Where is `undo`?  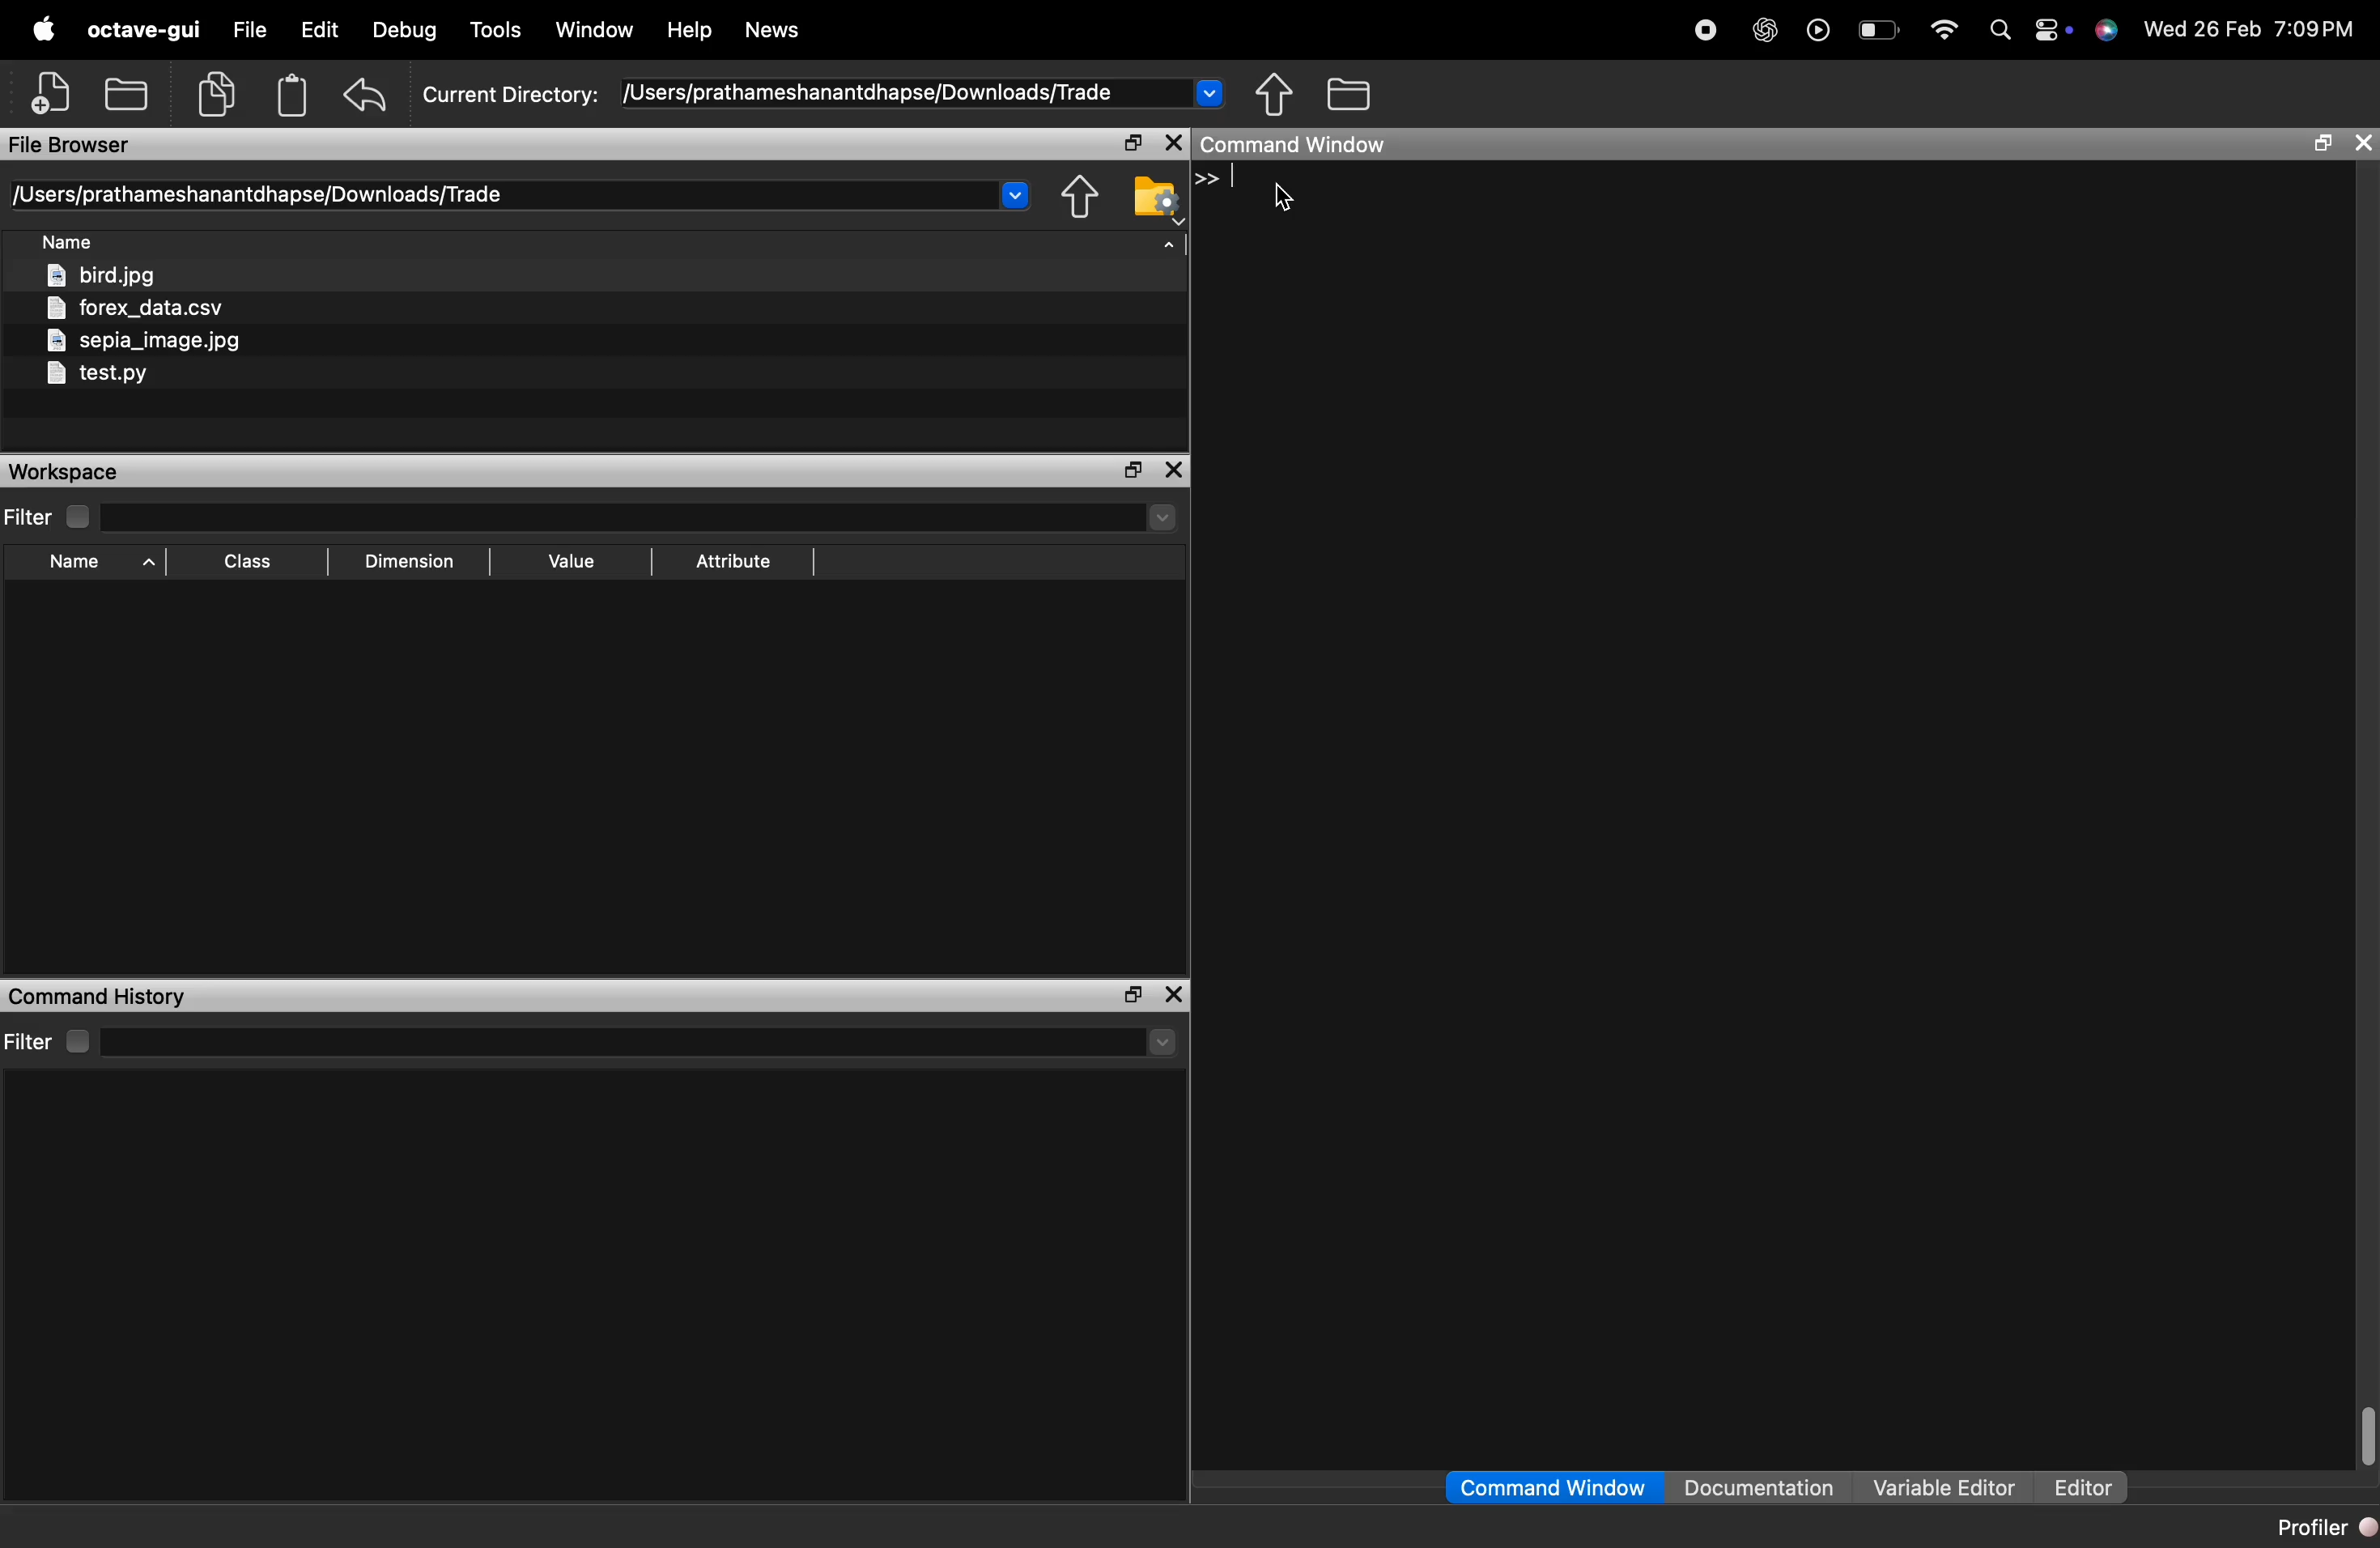 undo is located at coordinates (367, 94).